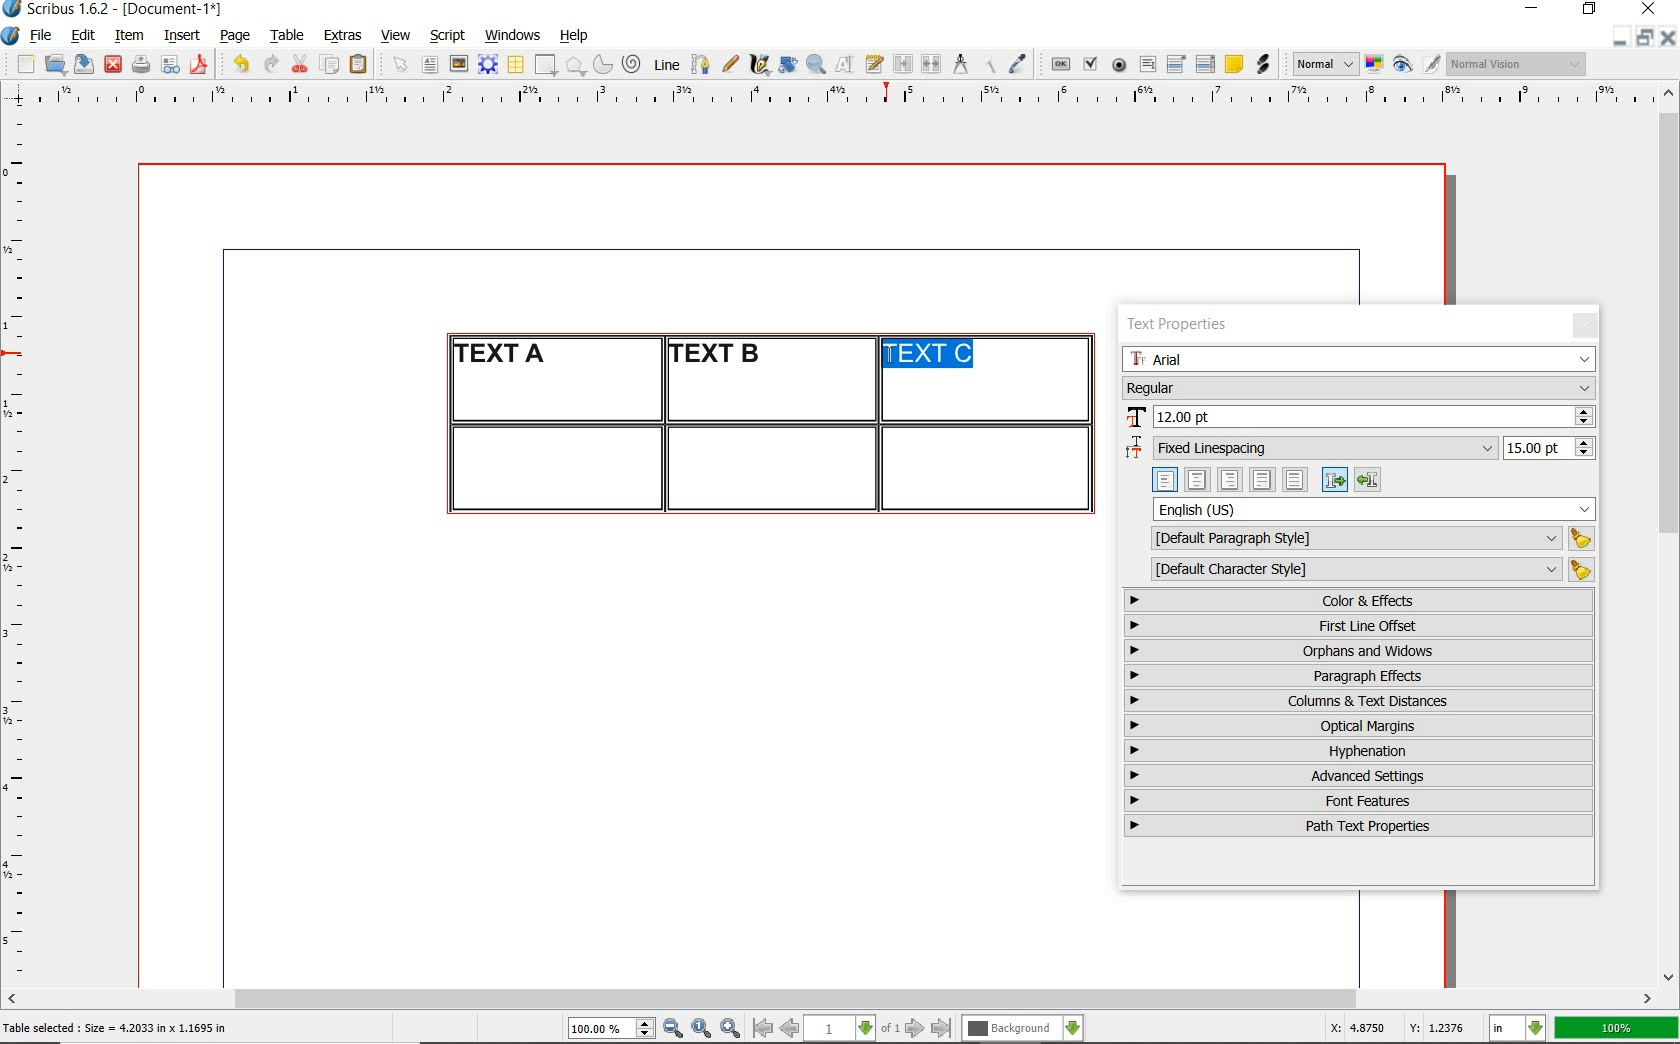 The width and height of the screenshot is (1680, 1044). Describe the element at coordinates (942, 1029) in the screenshot. I see `go to last page` at that location.